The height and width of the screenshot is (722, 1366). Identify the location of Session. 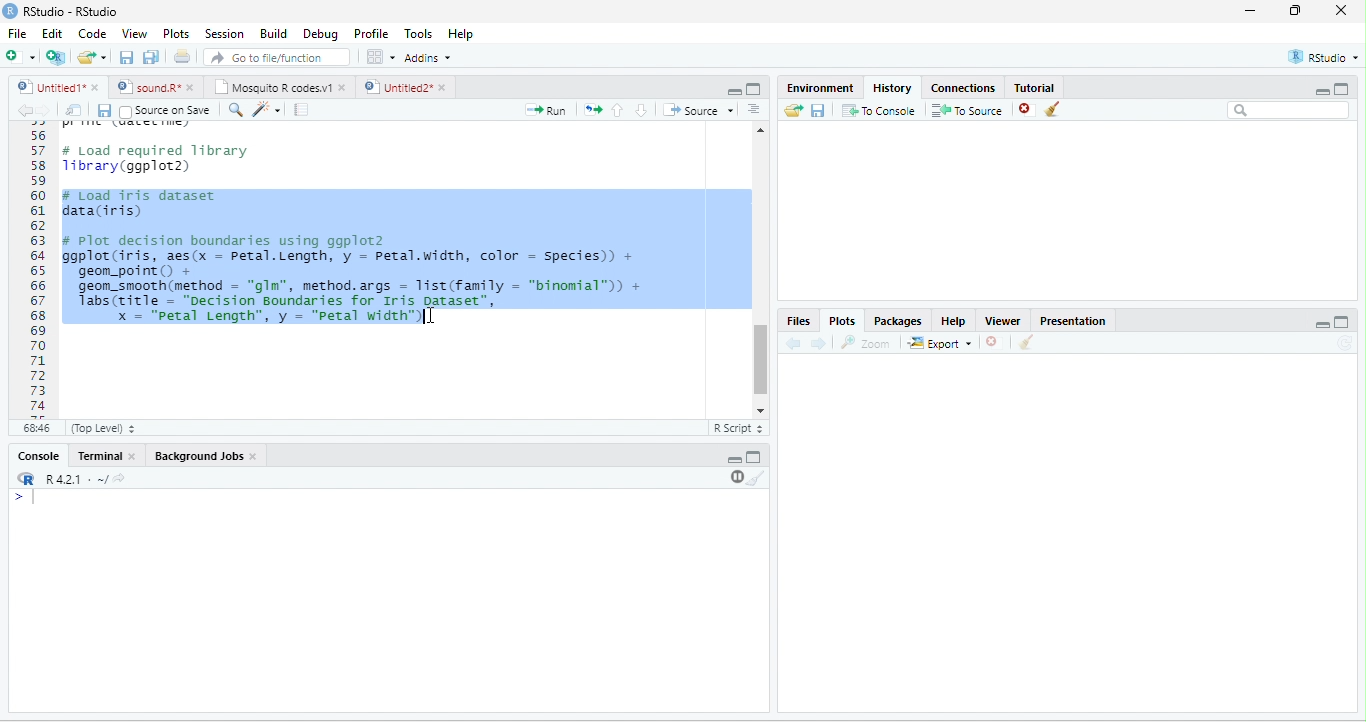
(226, 35).